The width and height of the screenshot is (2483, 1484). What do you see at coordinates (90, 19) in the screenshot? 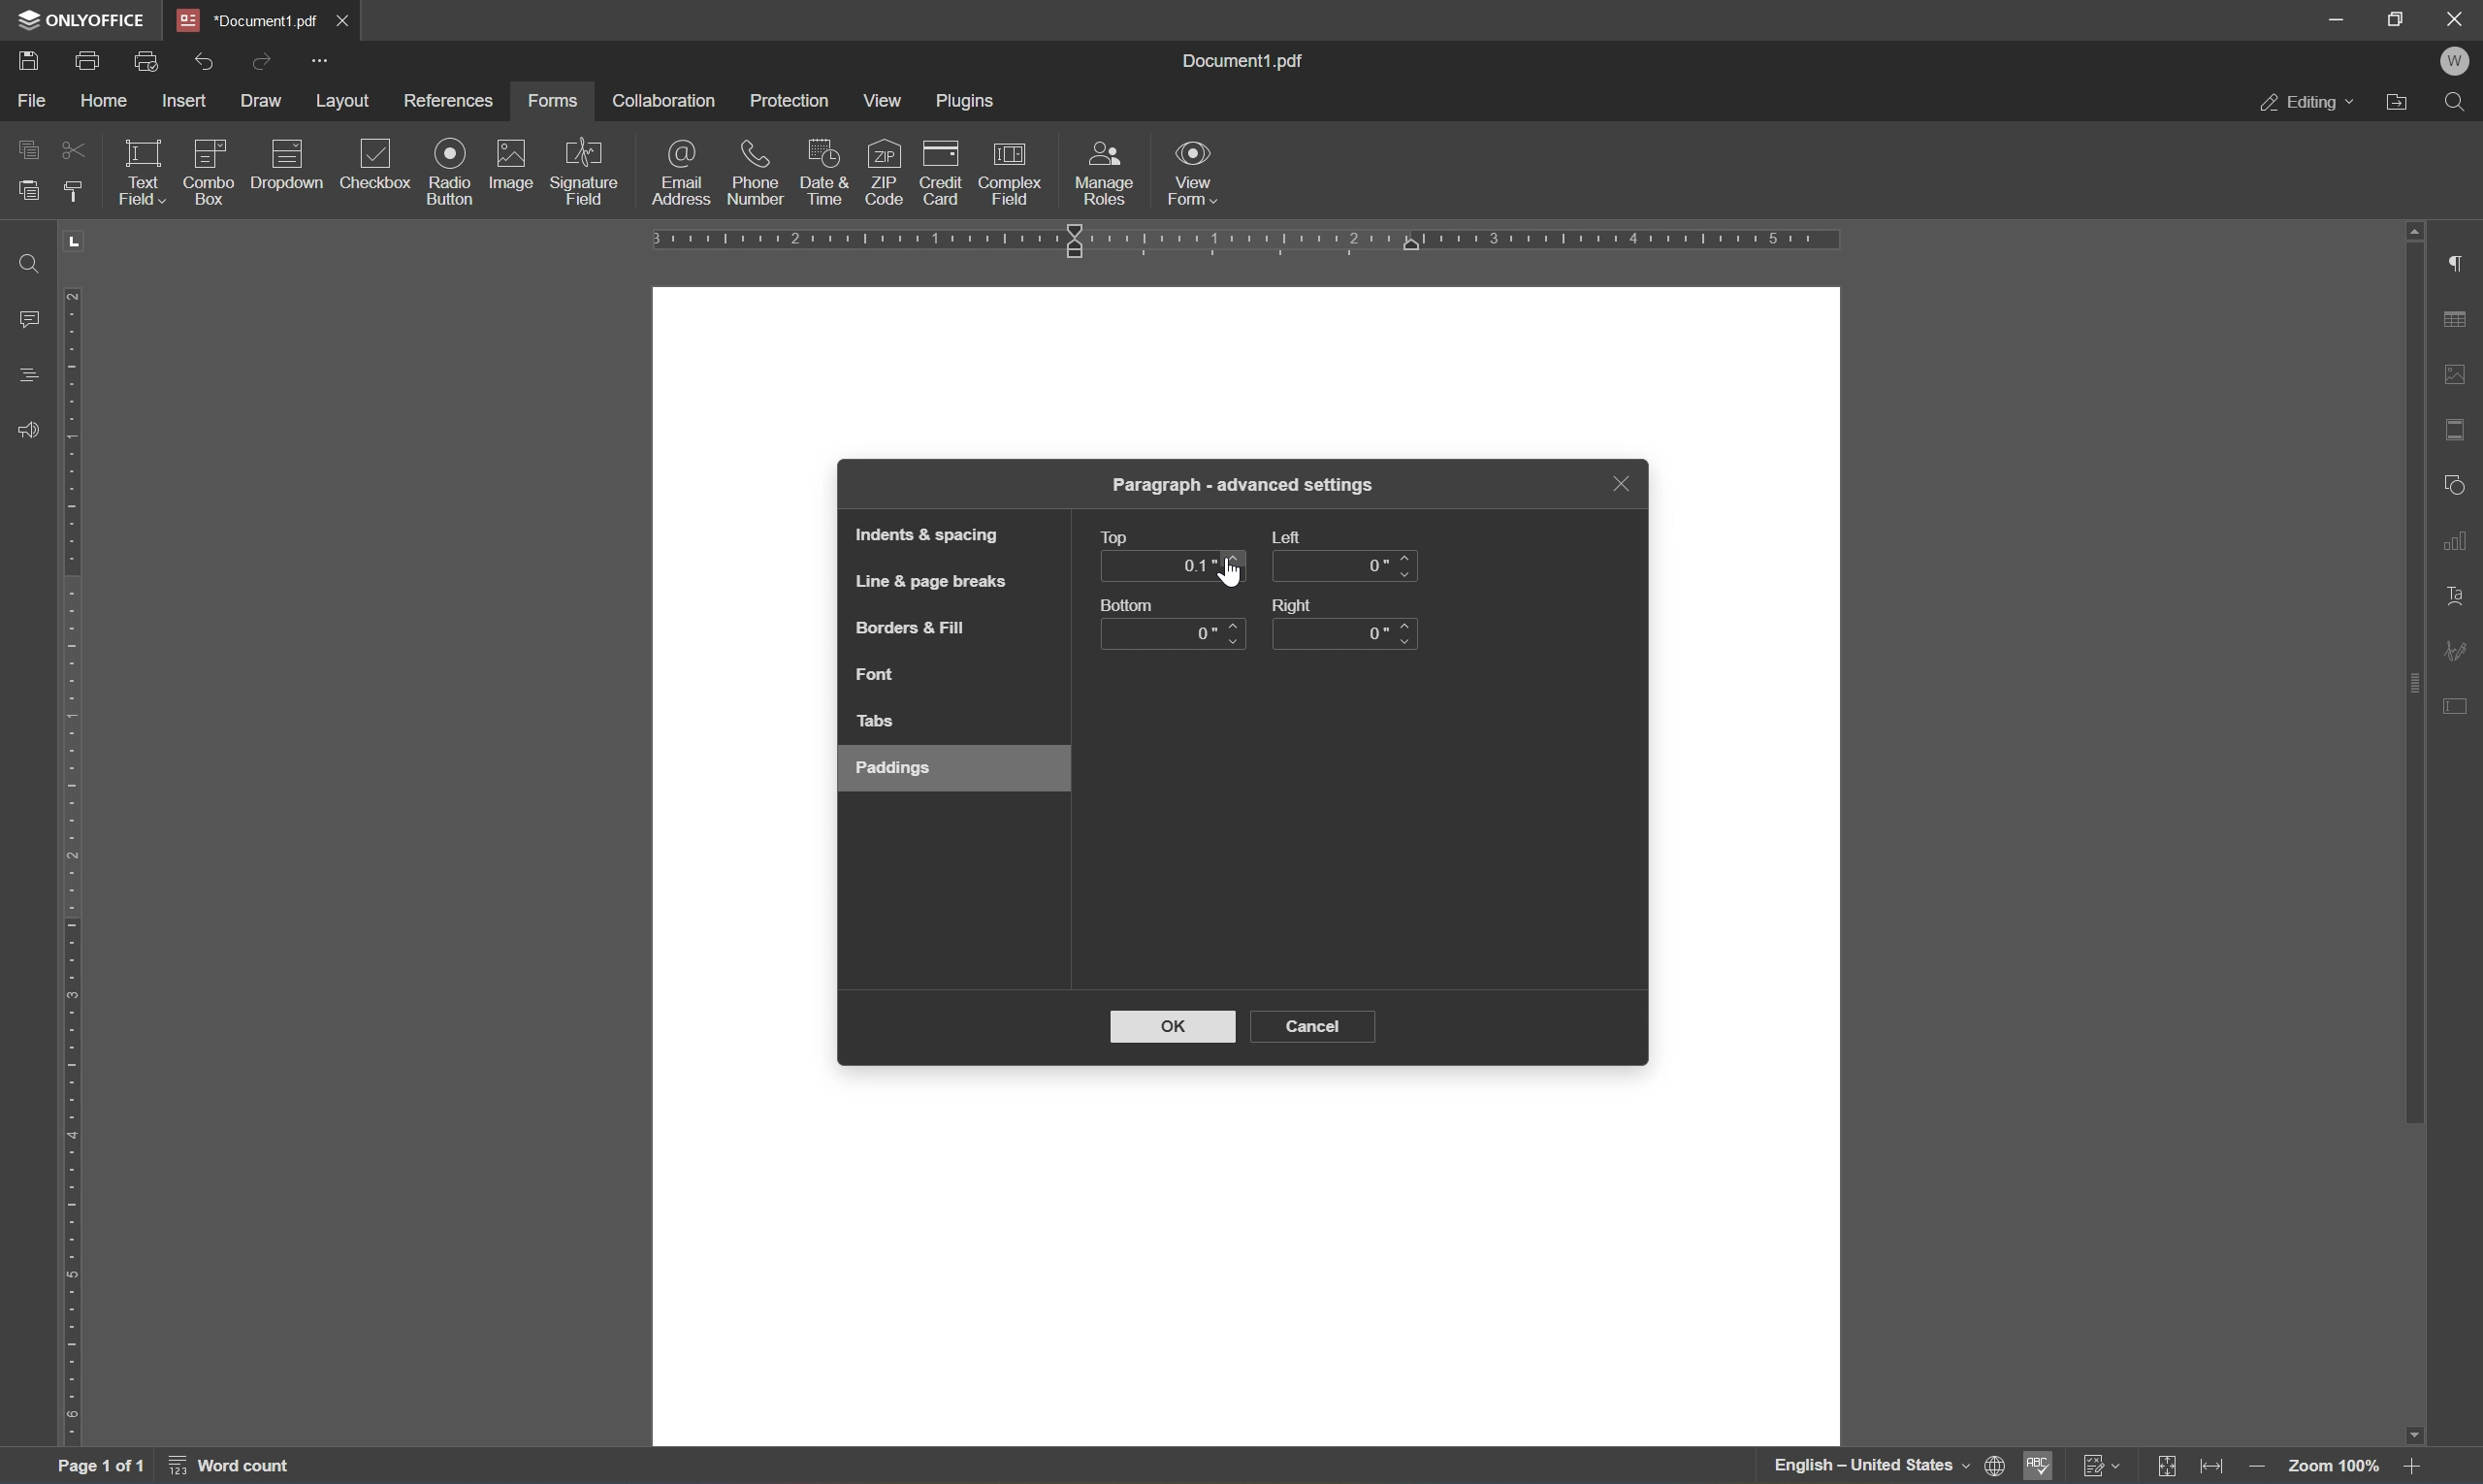
I see `ONLYOFFICE` at bounding box center [90, 19].